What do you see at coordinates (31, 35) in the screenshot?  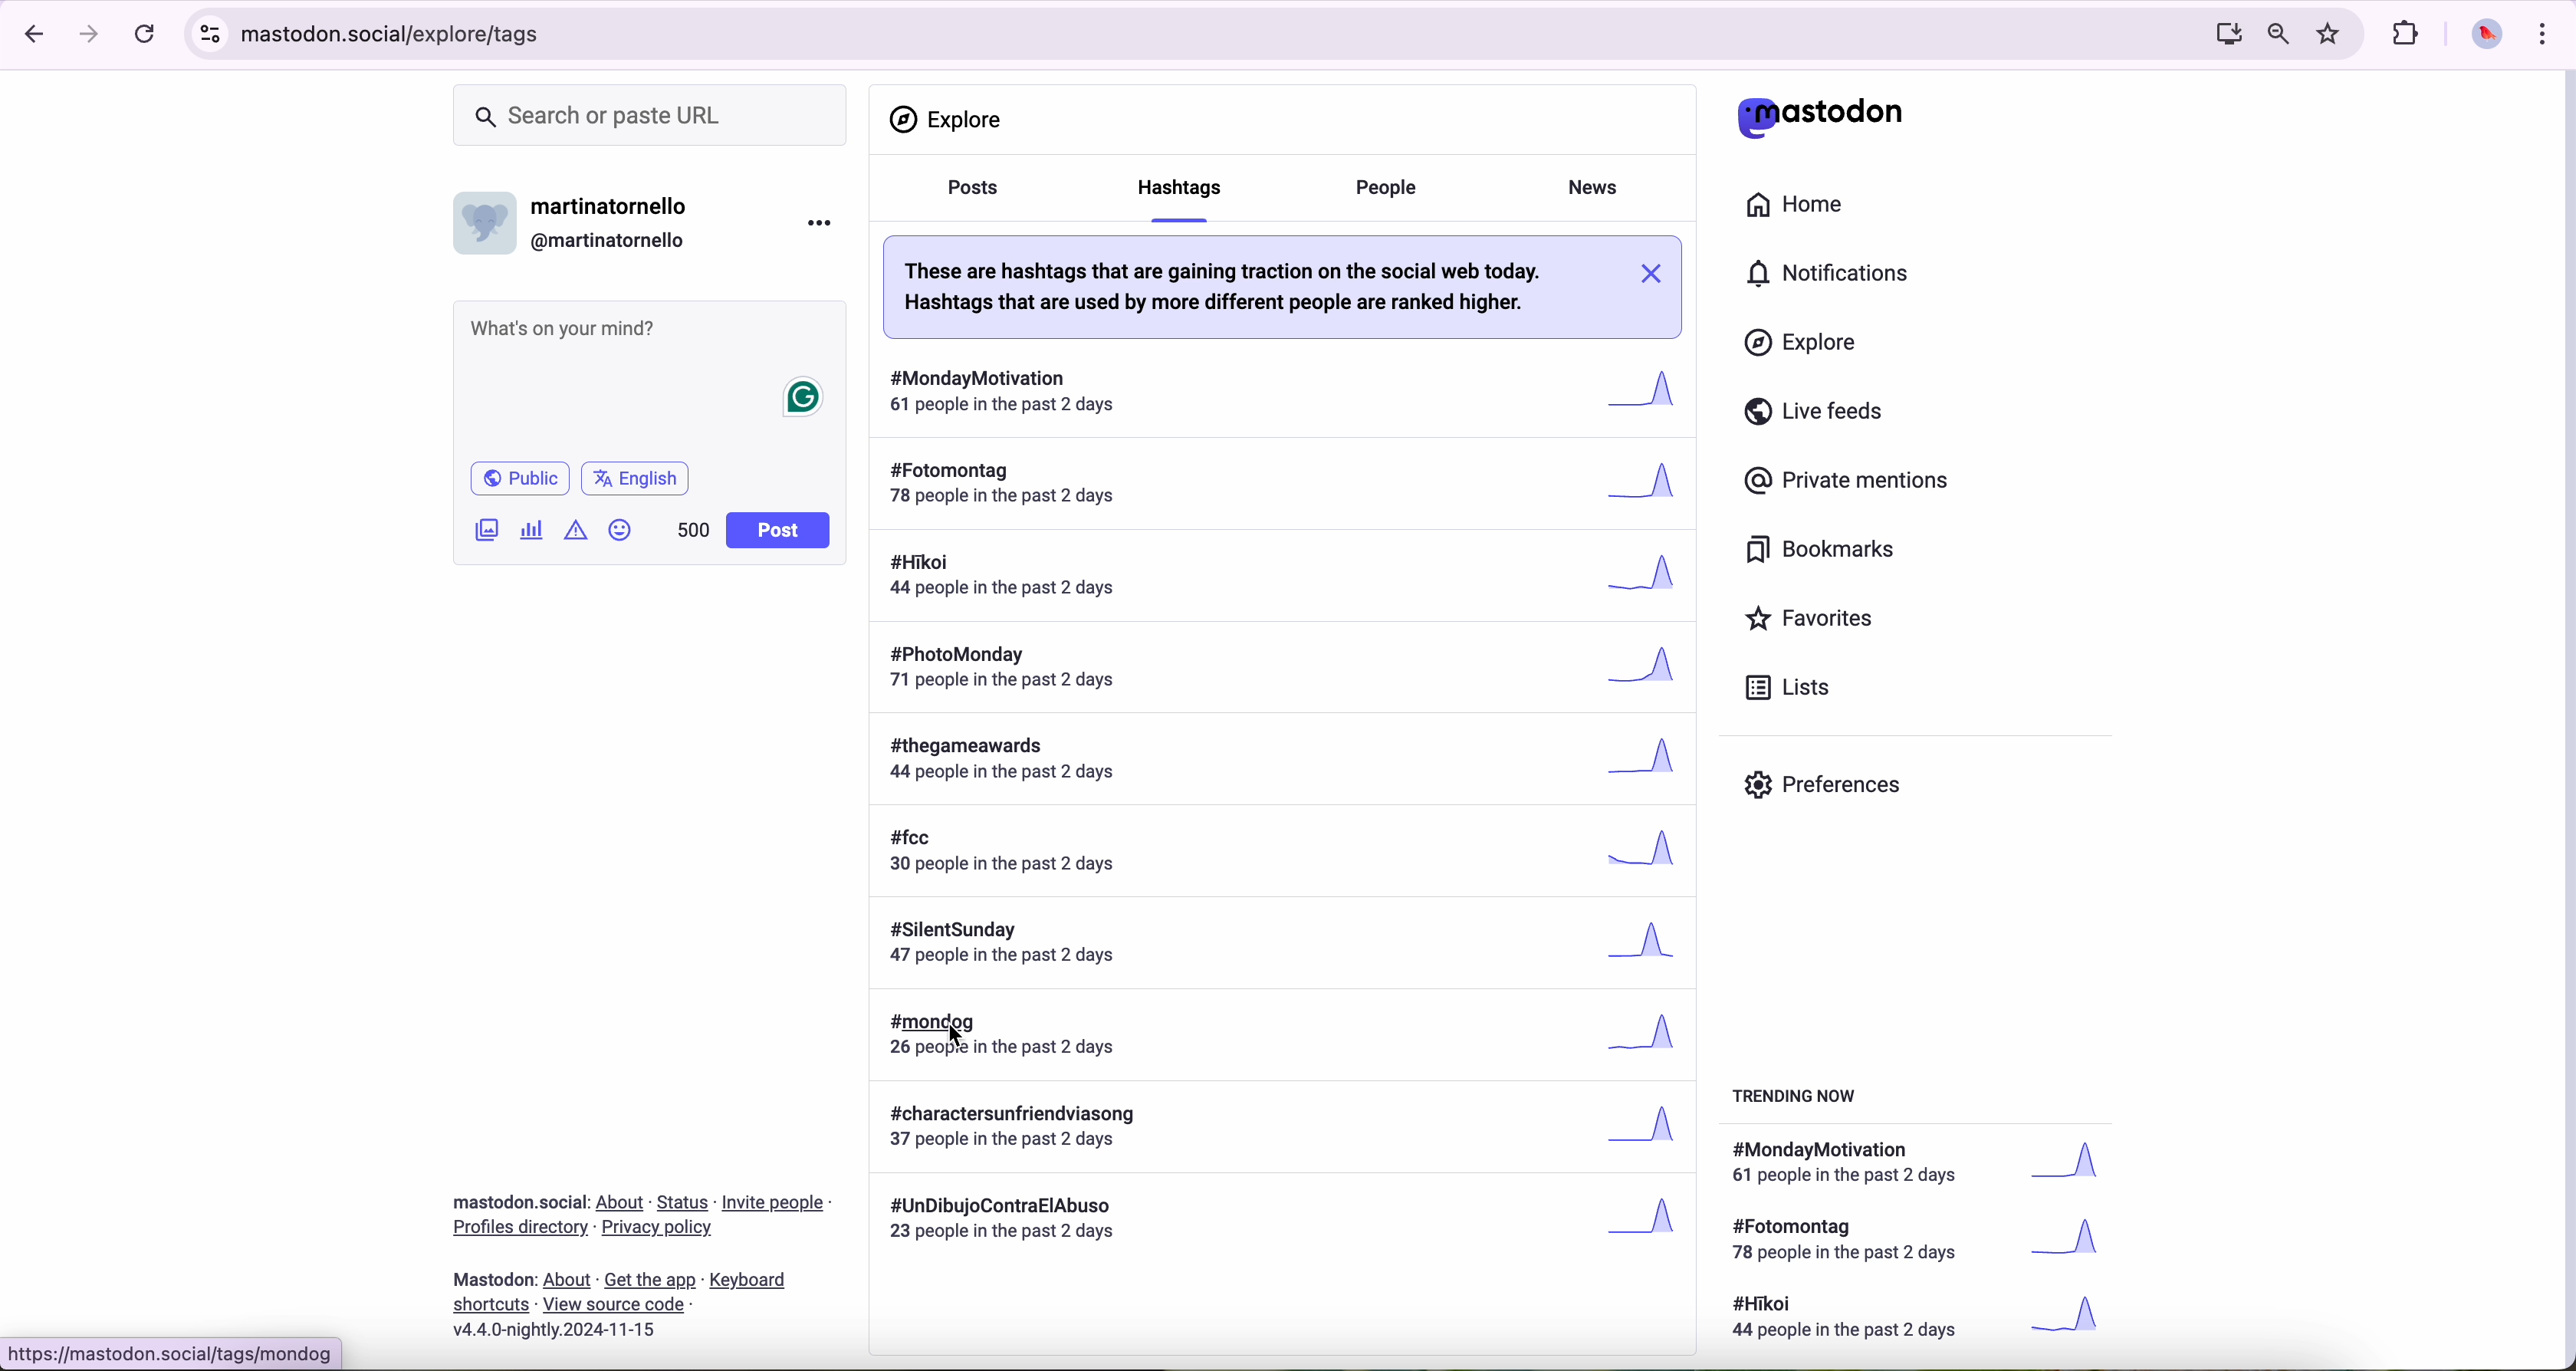 I see `navigate back` at bounding box center [31, 35].